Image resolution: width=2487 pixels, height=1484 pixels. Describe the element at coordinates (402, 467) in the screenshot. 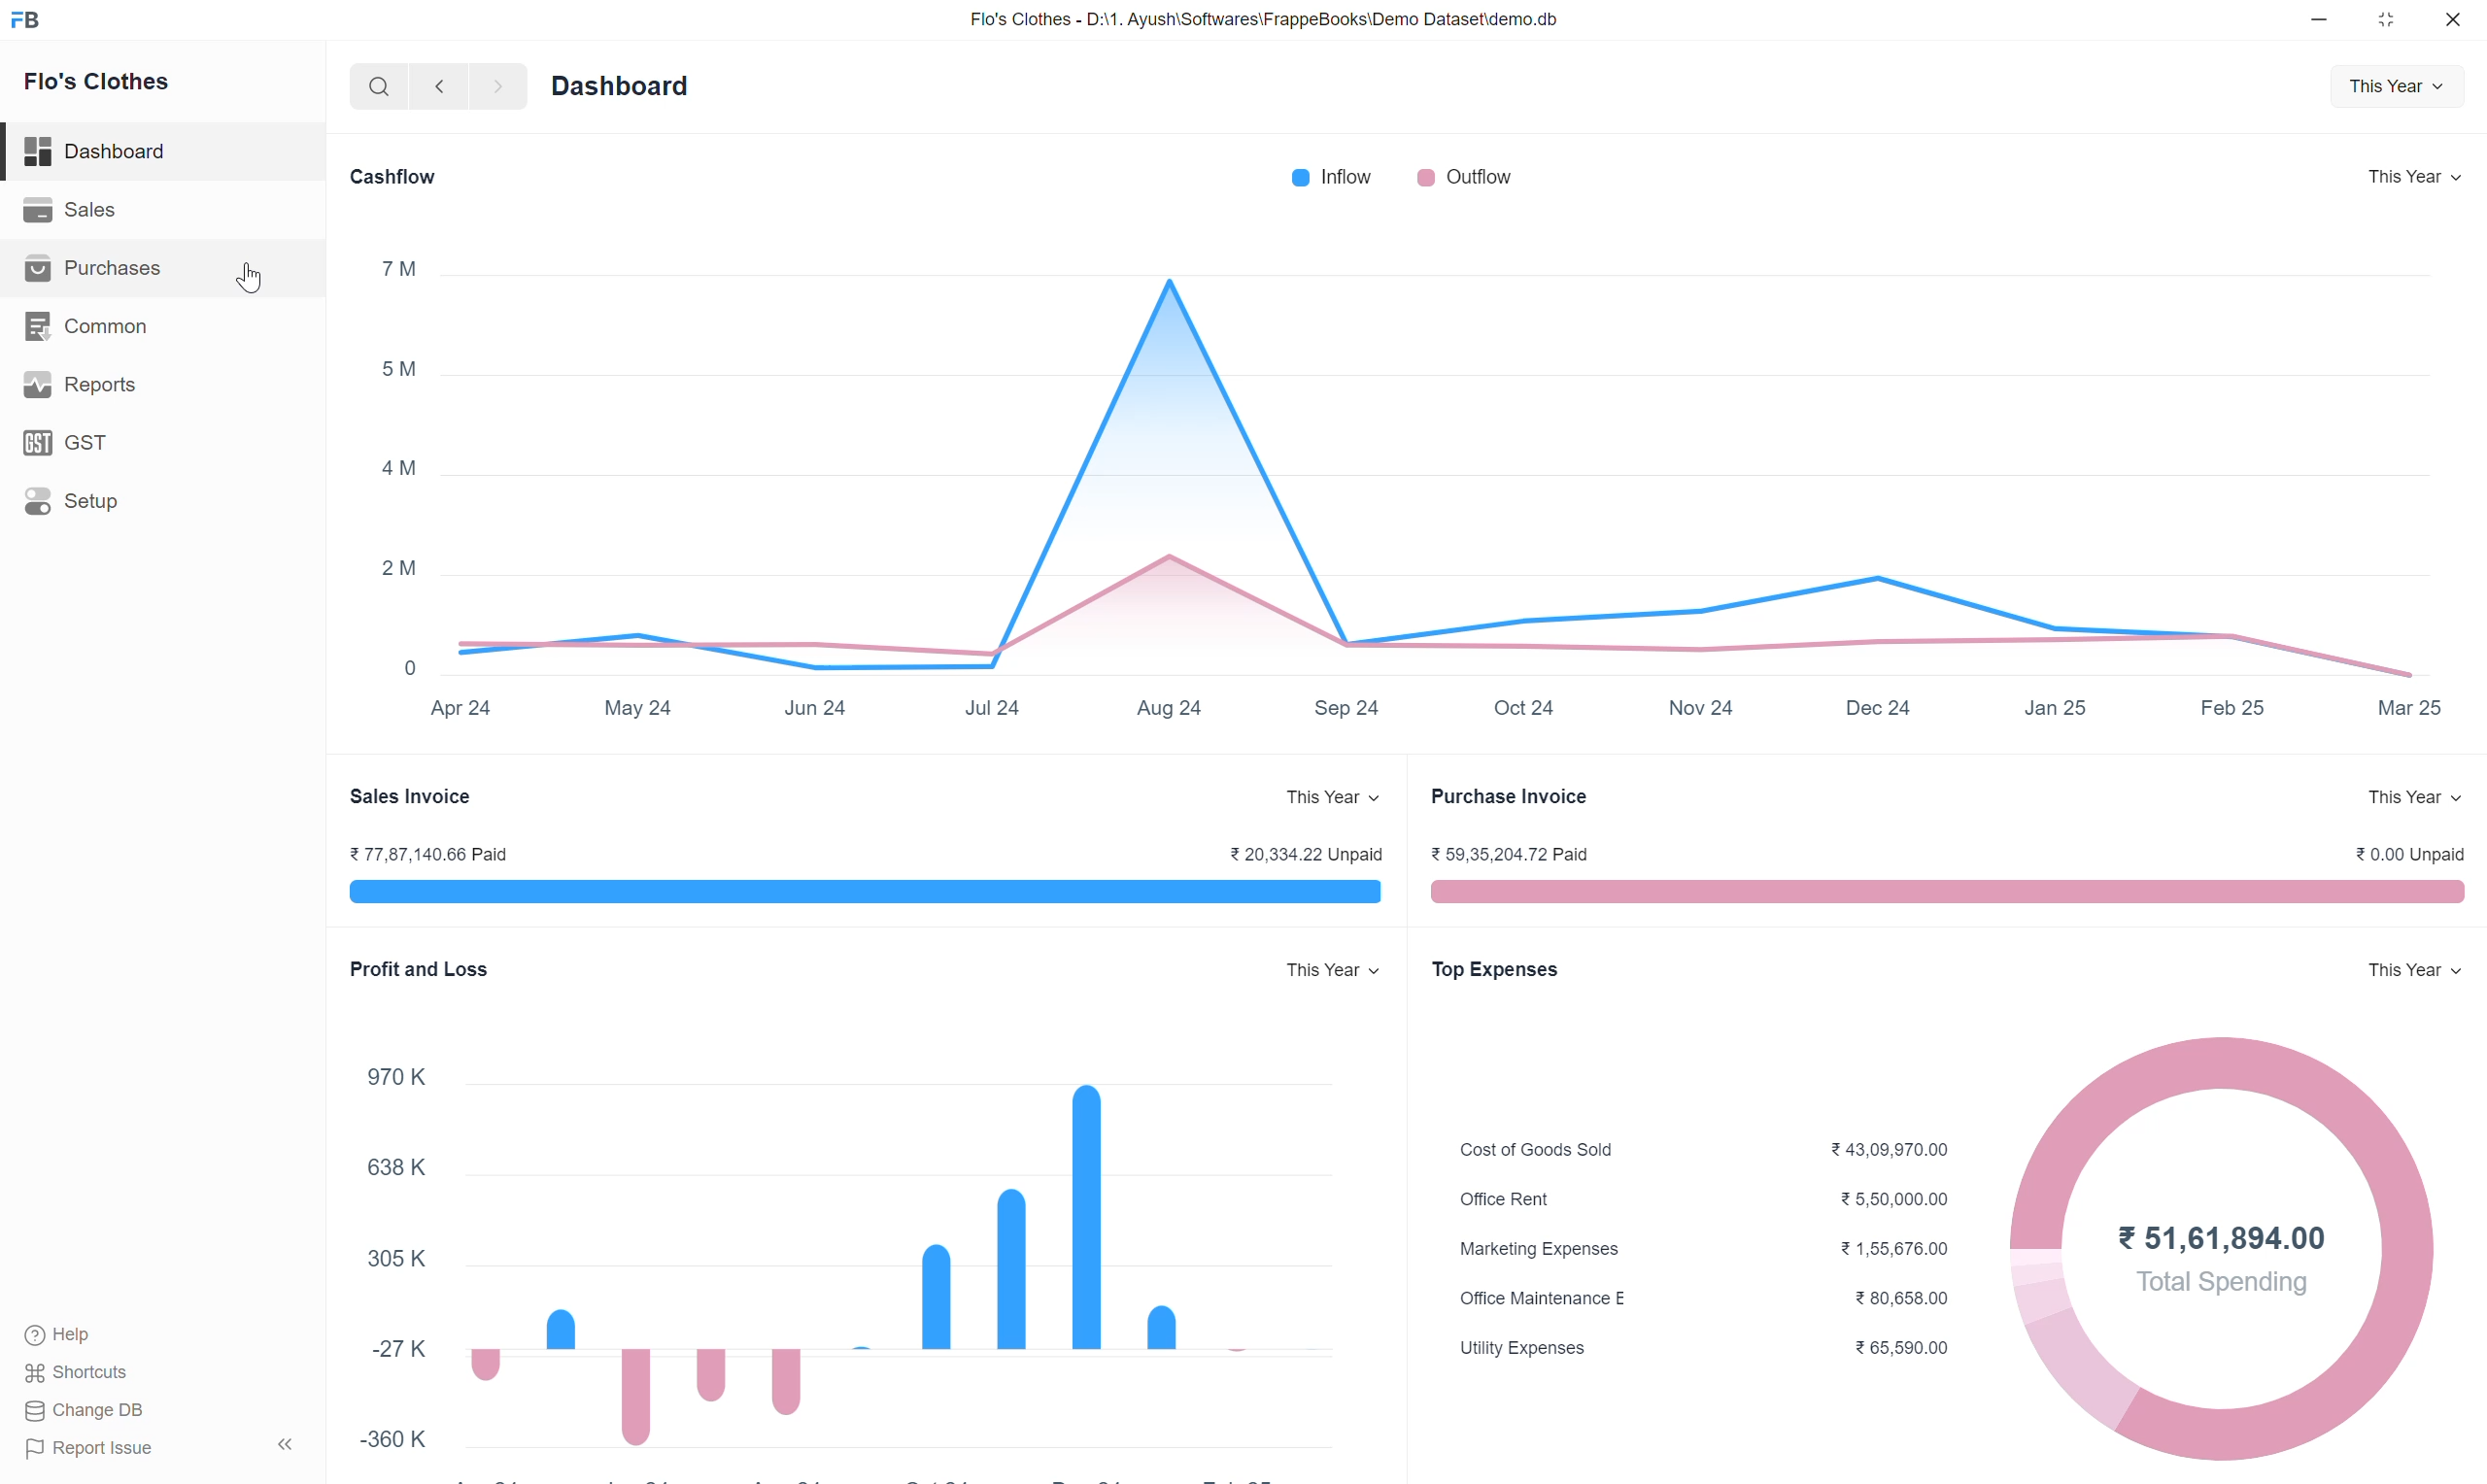

I see `7M 5M 4M 2M 0` at that location.